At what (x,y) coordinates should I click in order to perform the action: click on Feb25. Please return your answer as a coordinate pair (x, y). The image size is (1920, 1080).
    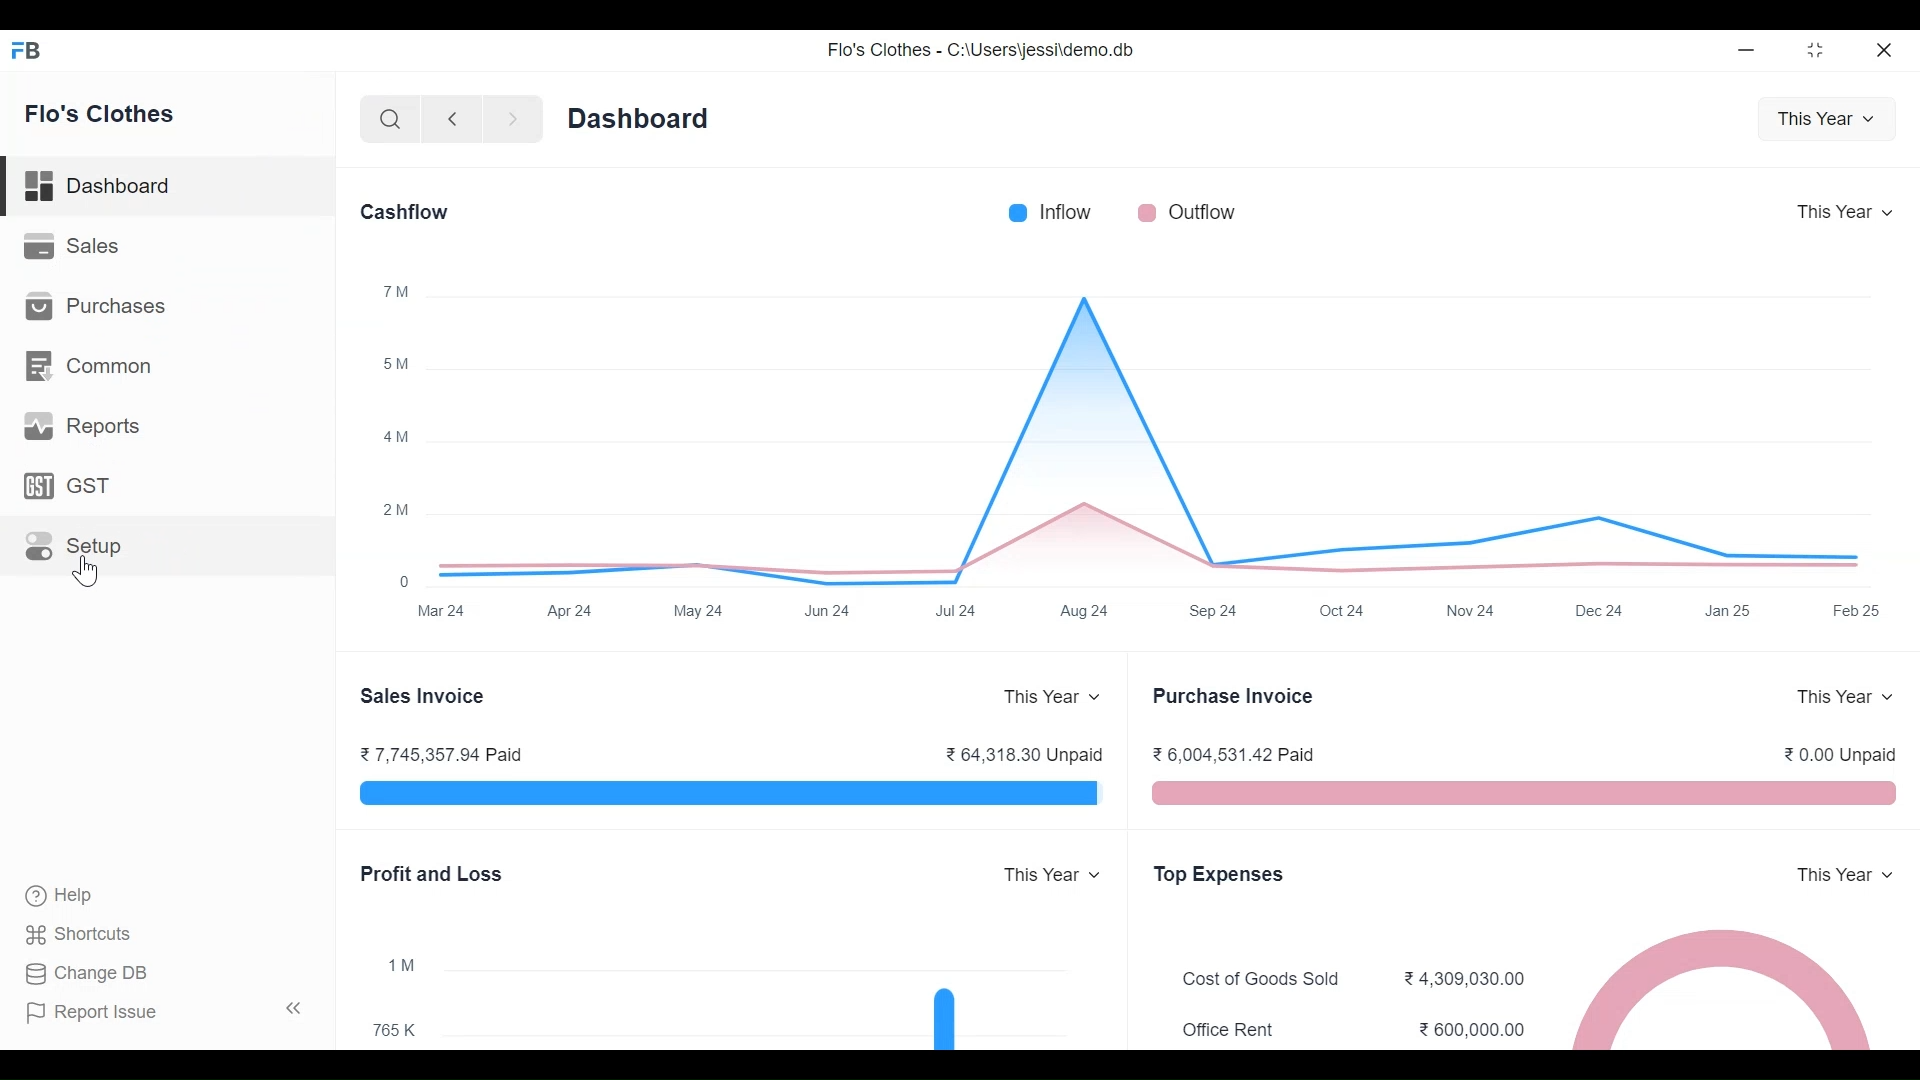
    Looking at the image, I should click on (1856, 610).